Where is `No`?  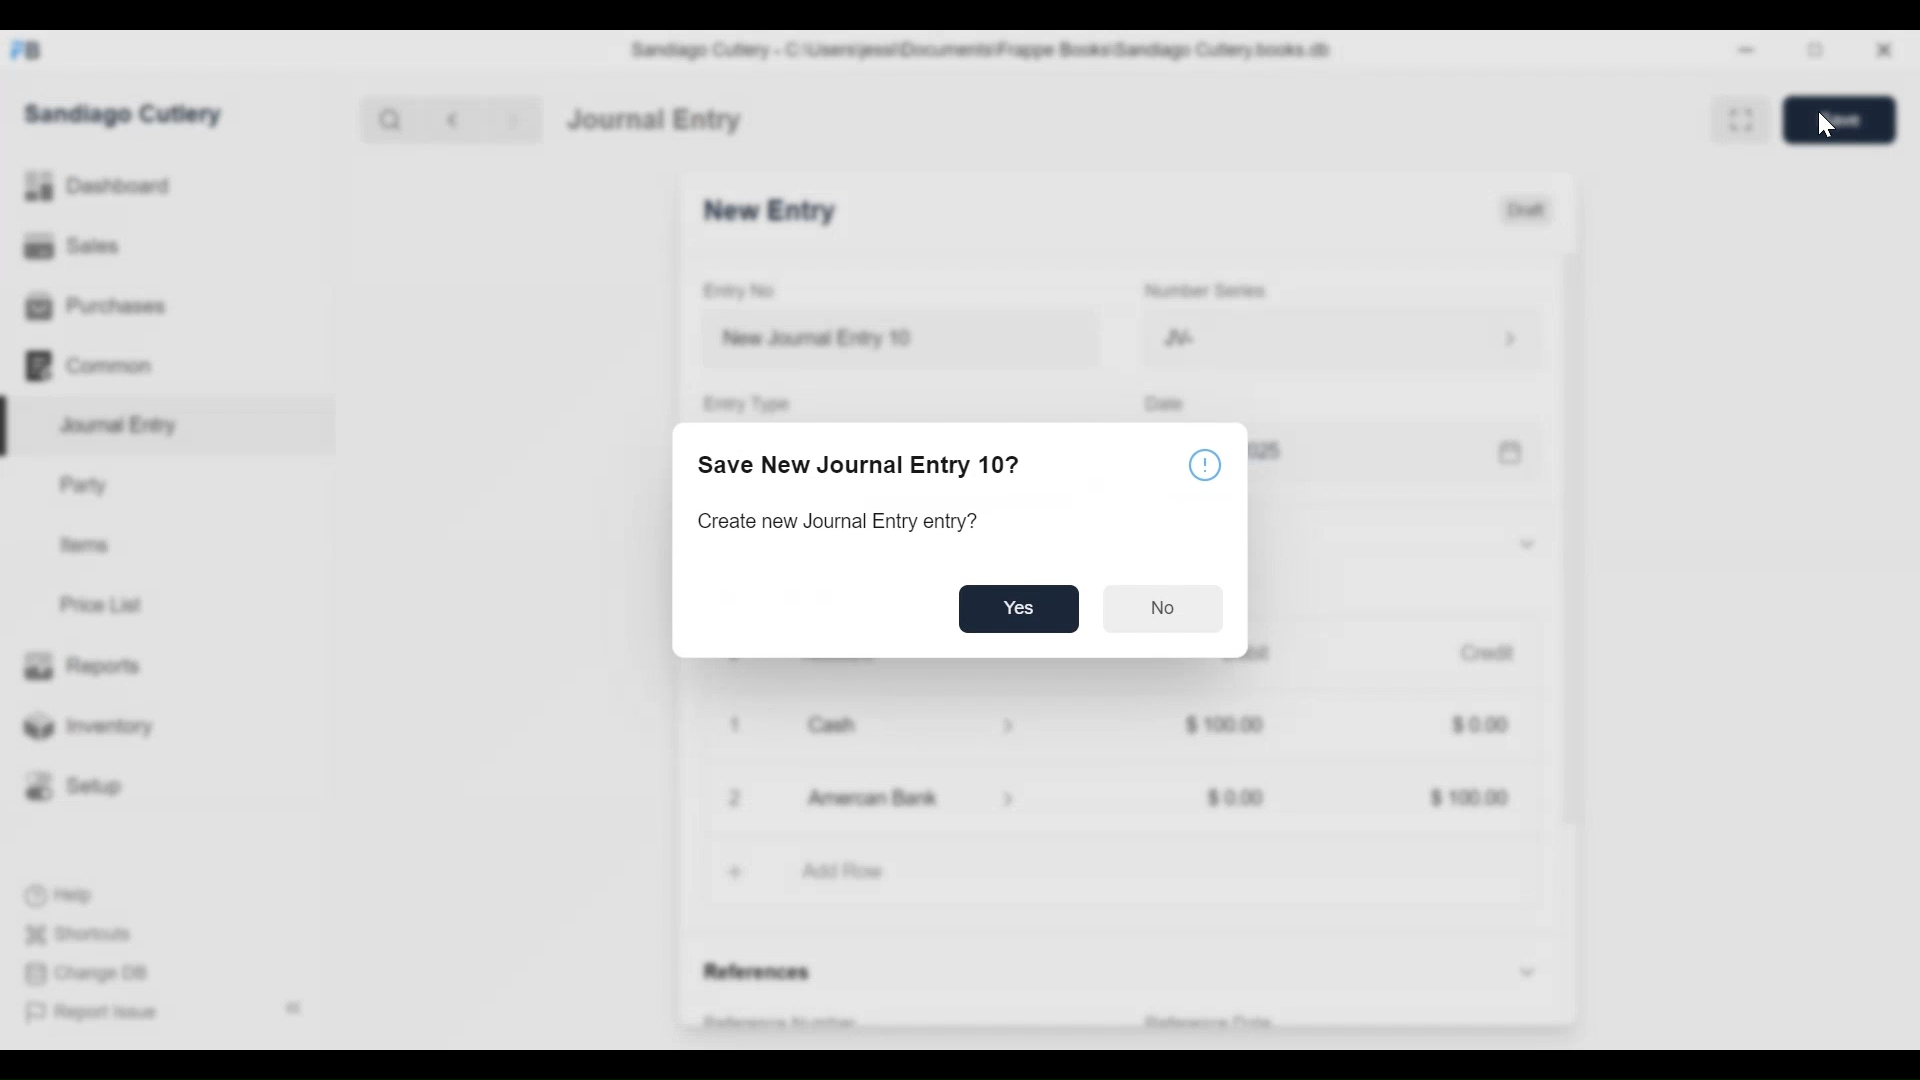 No is located at coordinates (1165, 607).